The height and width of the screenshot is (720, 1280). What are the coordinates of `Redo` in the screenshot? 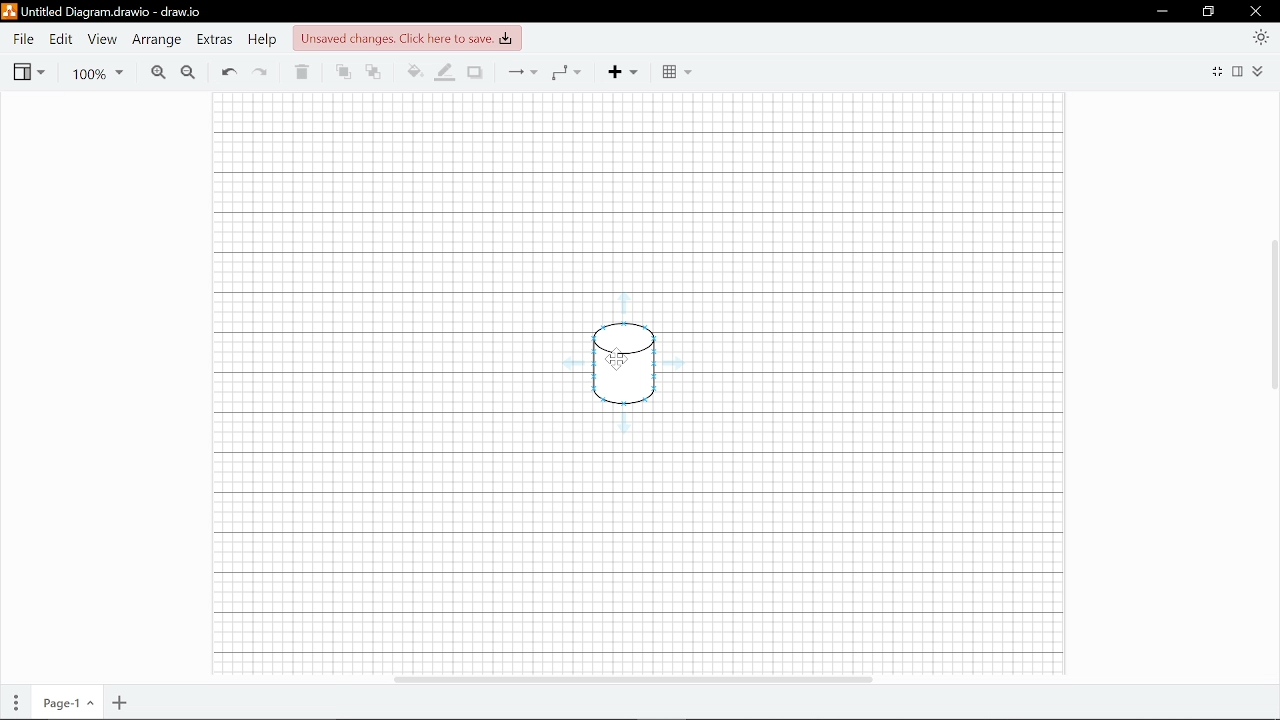 It's located at (262, 73).